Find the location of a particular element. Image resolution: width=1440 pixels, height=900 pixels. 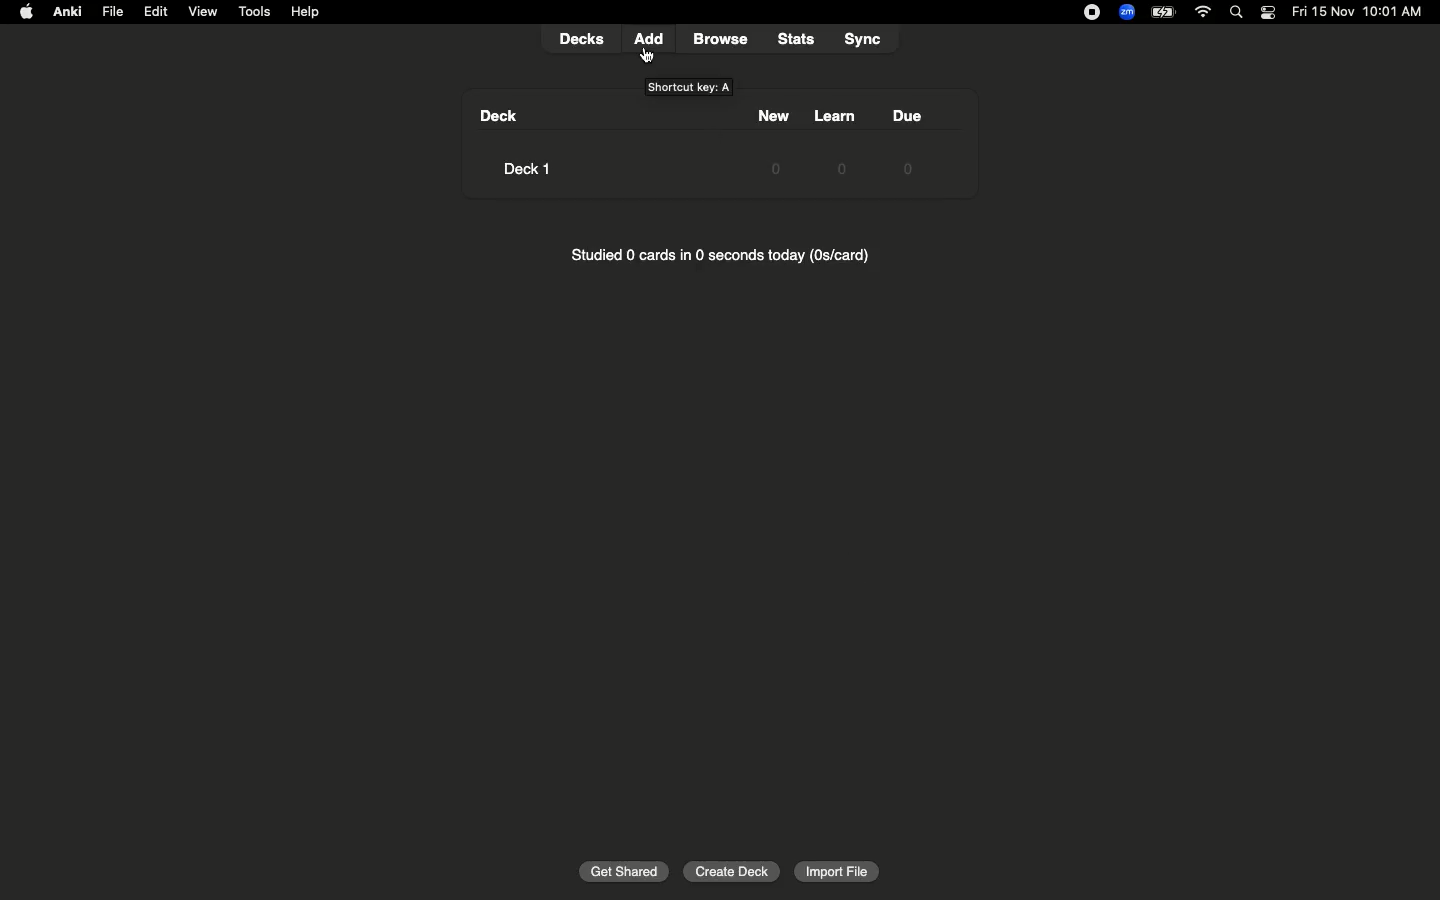

Create deck is located at coordinates (732, 870).